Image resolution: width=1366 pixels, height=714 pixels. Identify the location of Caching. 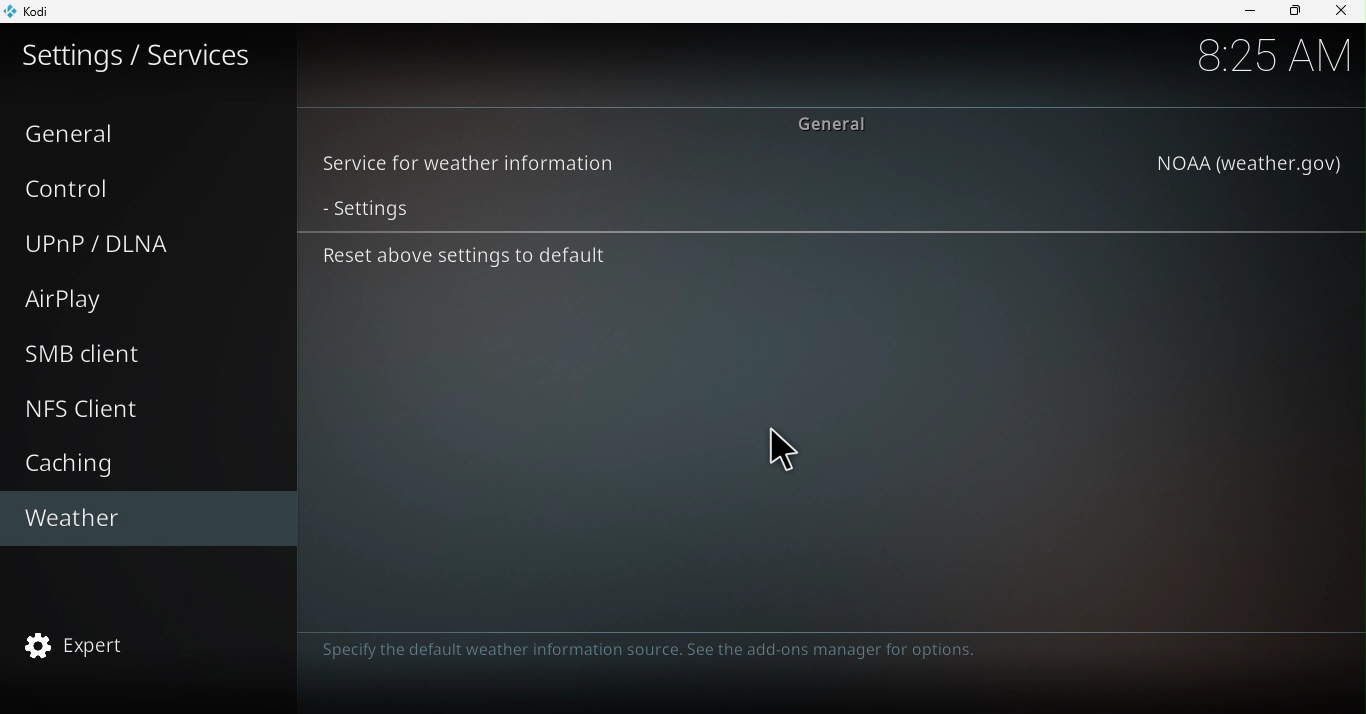
(141, 463).